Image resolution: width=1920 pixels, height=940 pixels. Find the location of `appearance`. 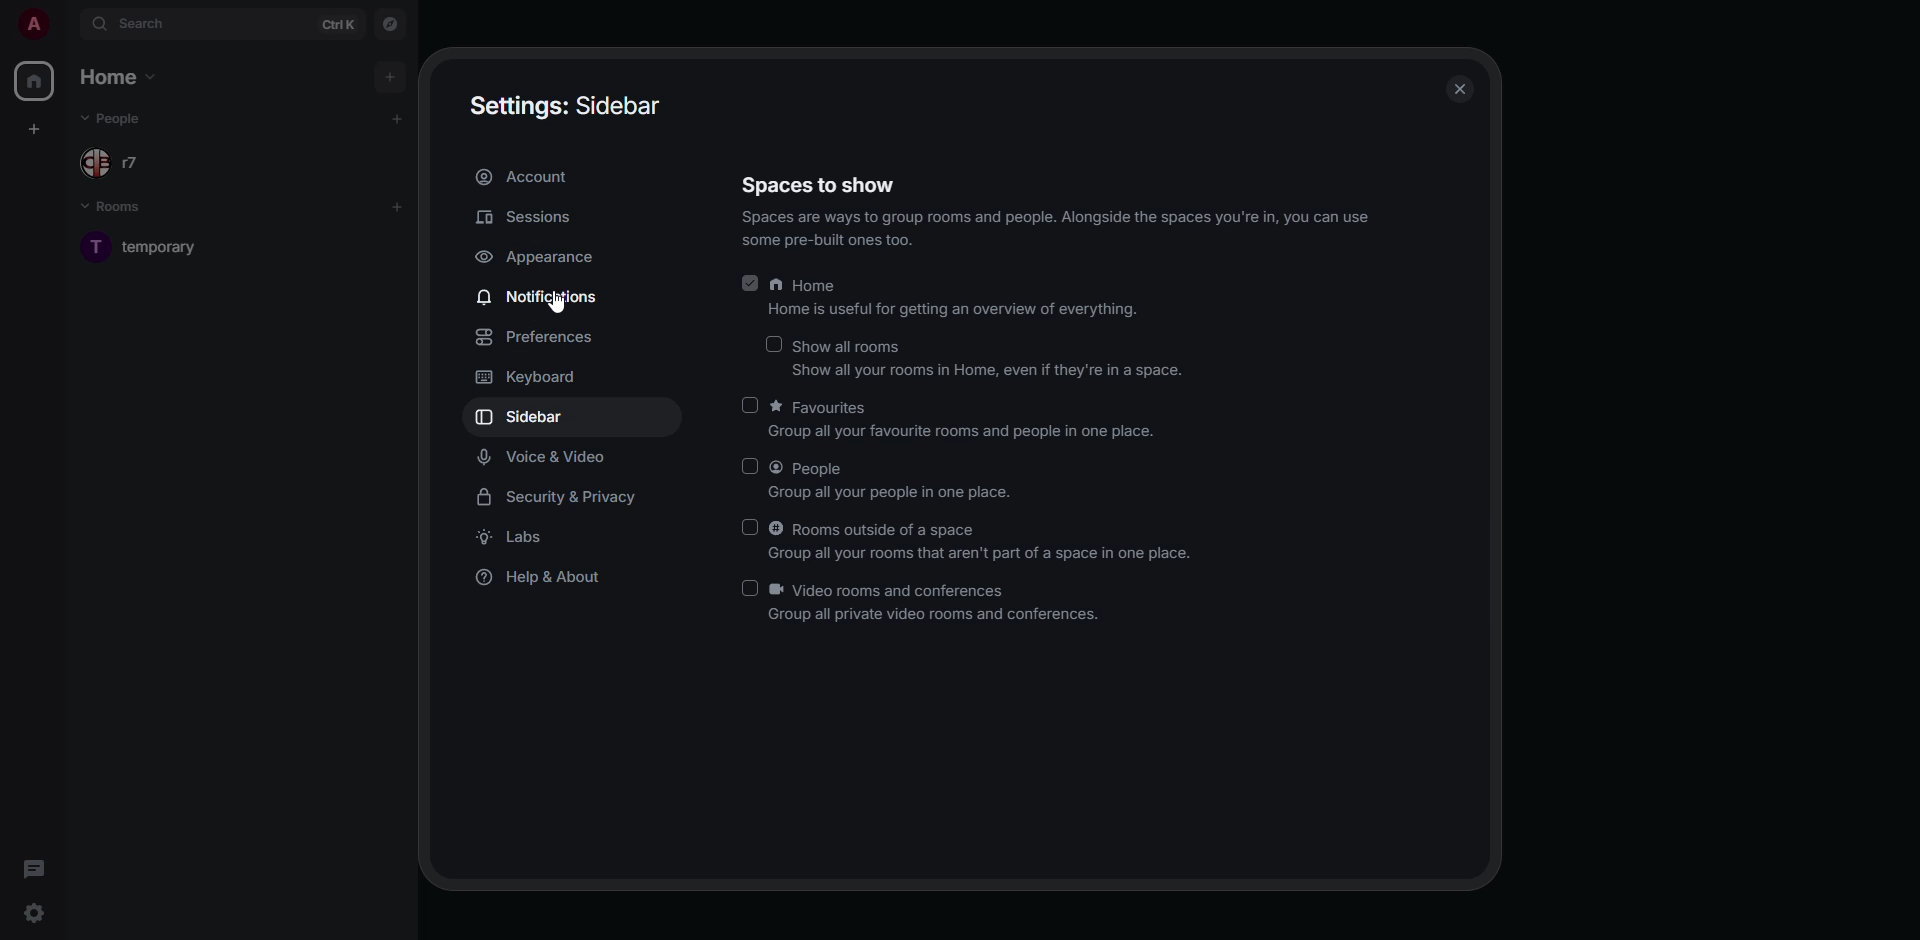

appearance is located at coordinates (543, 258).